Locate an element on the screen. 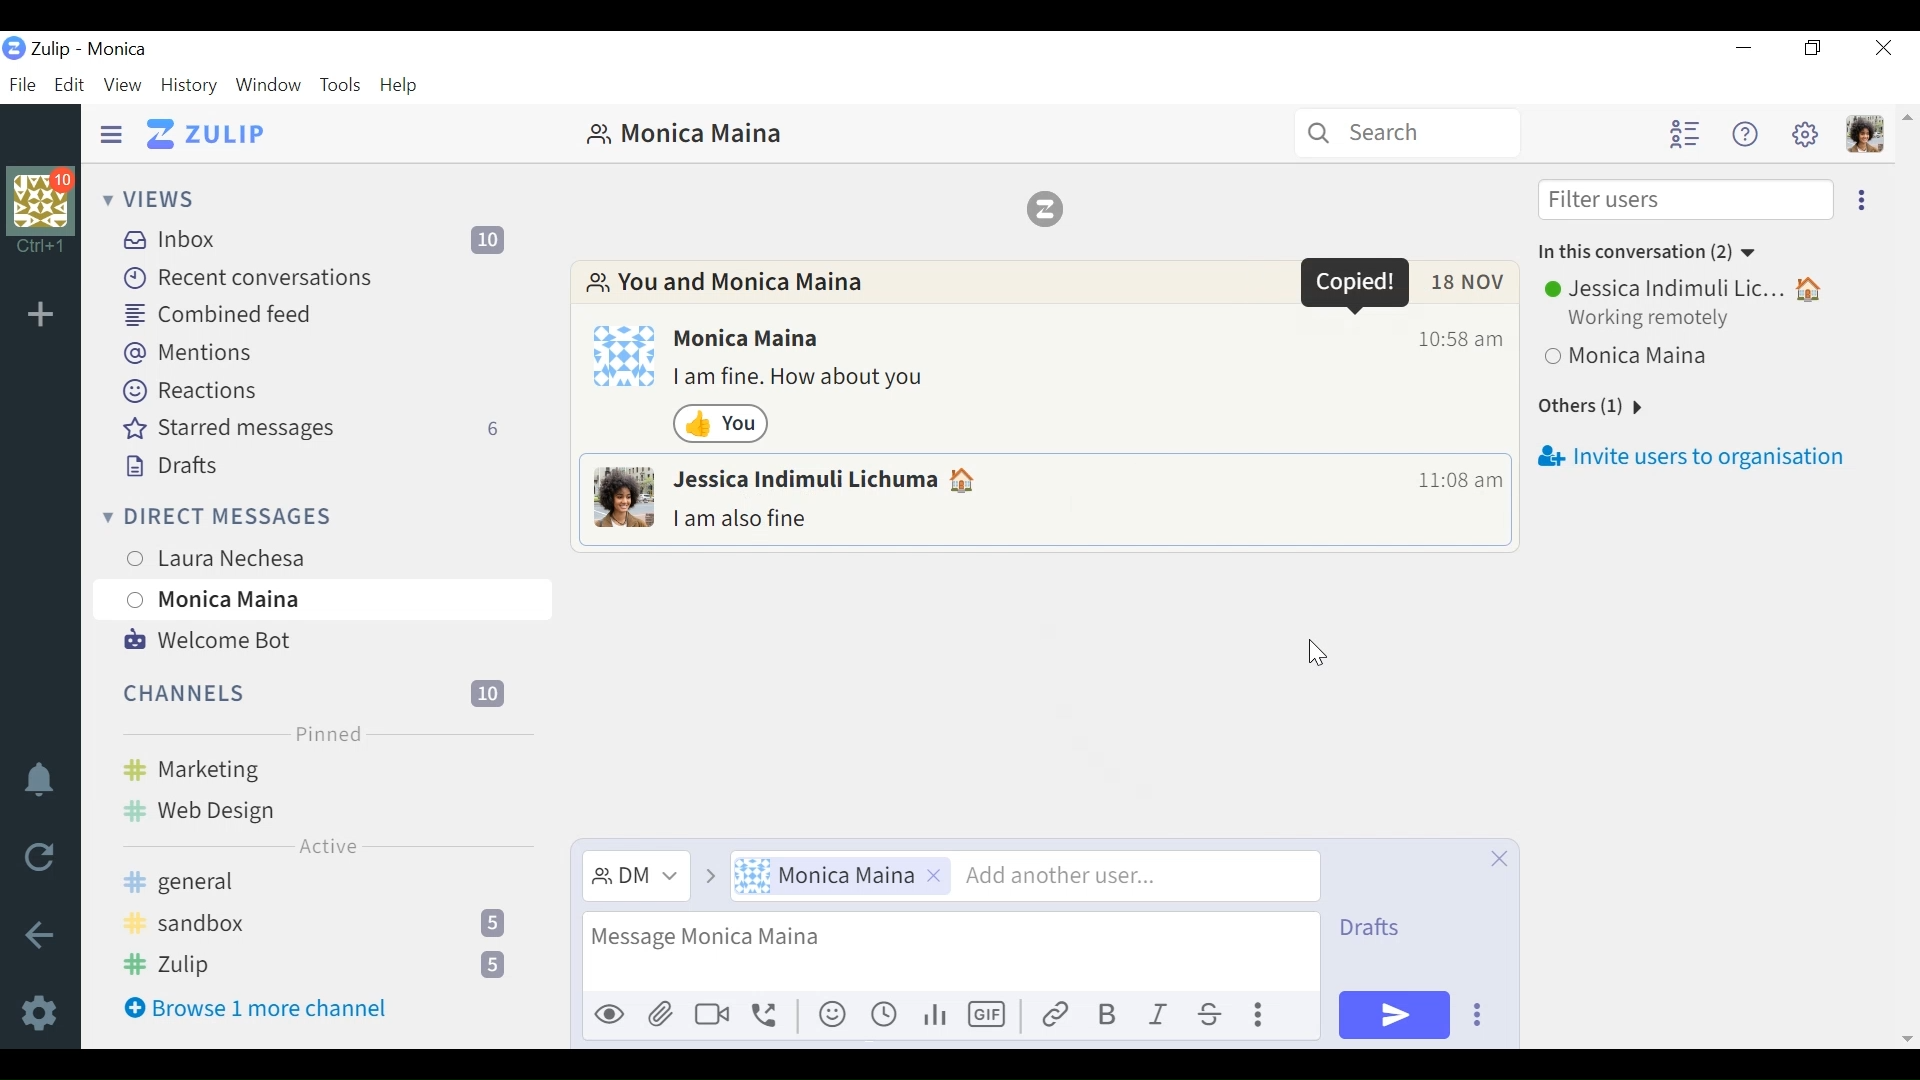  Active is located at coordinates (328, 846).